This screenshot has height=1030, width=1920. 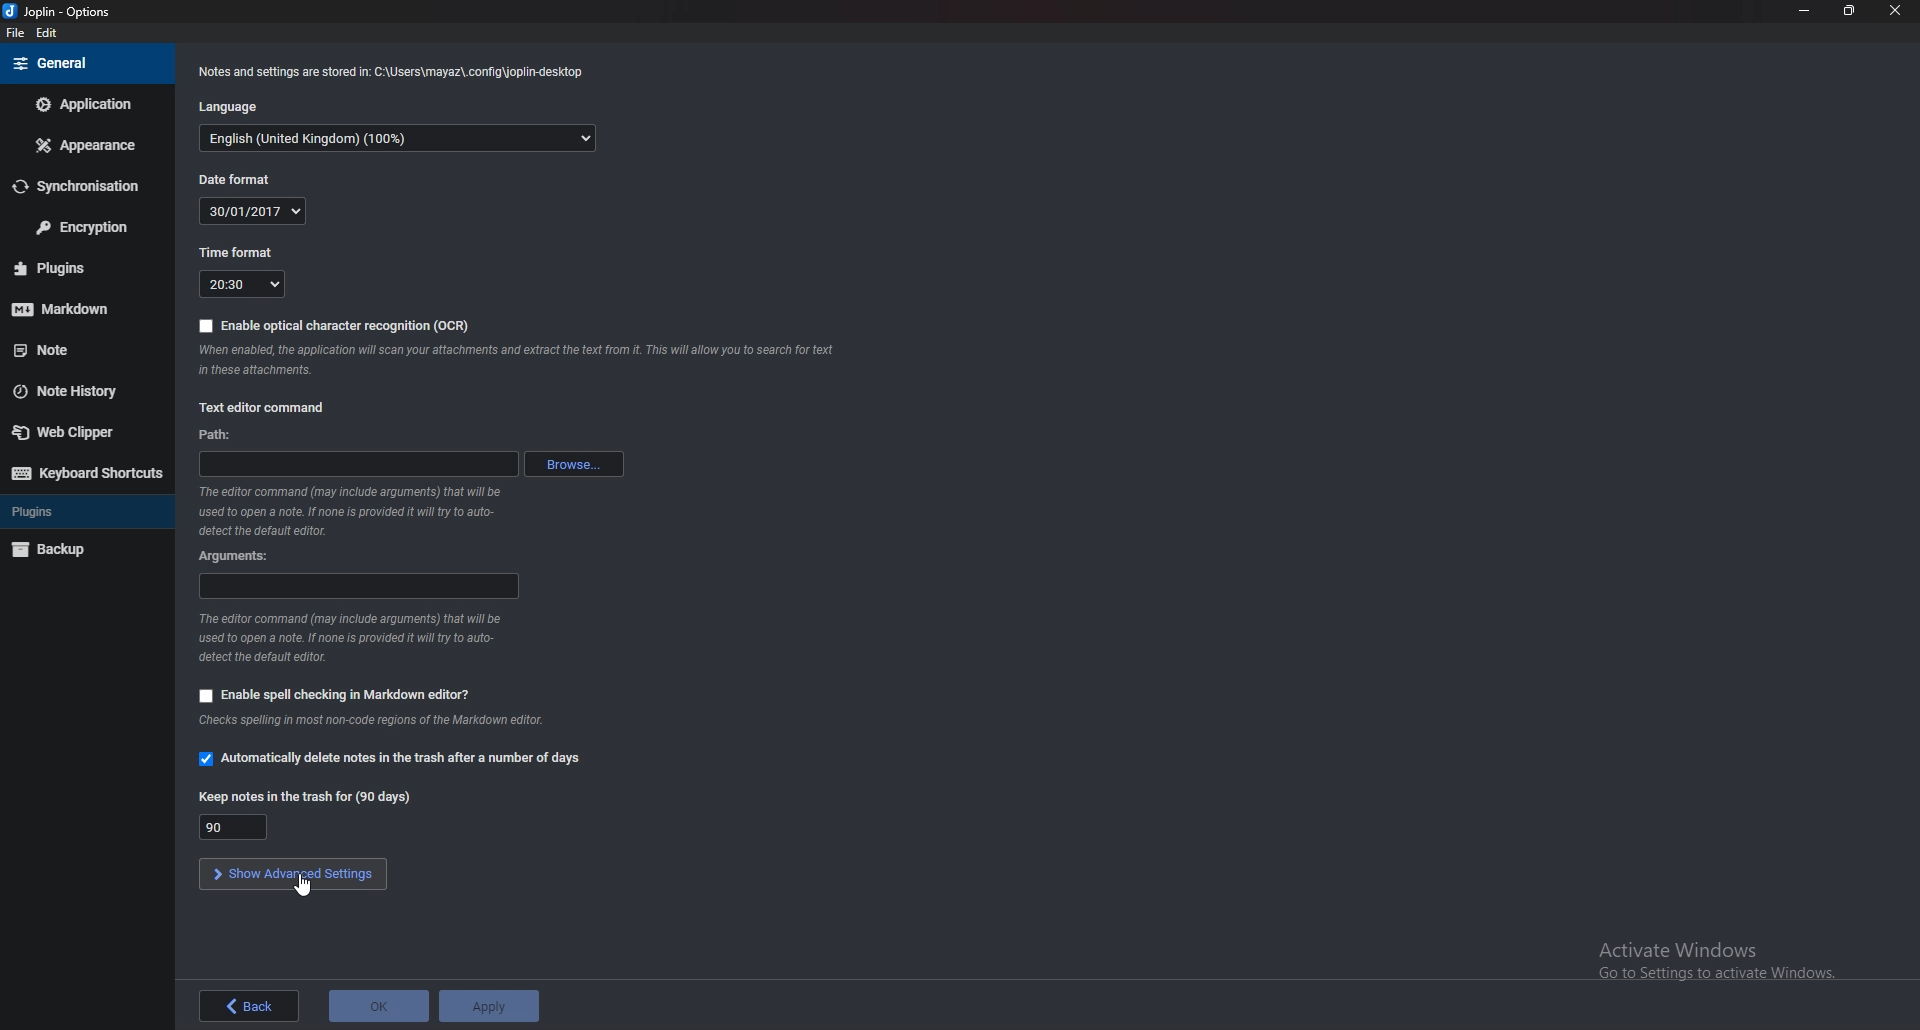 I want to click on ok, so click(x=379, y=1007).